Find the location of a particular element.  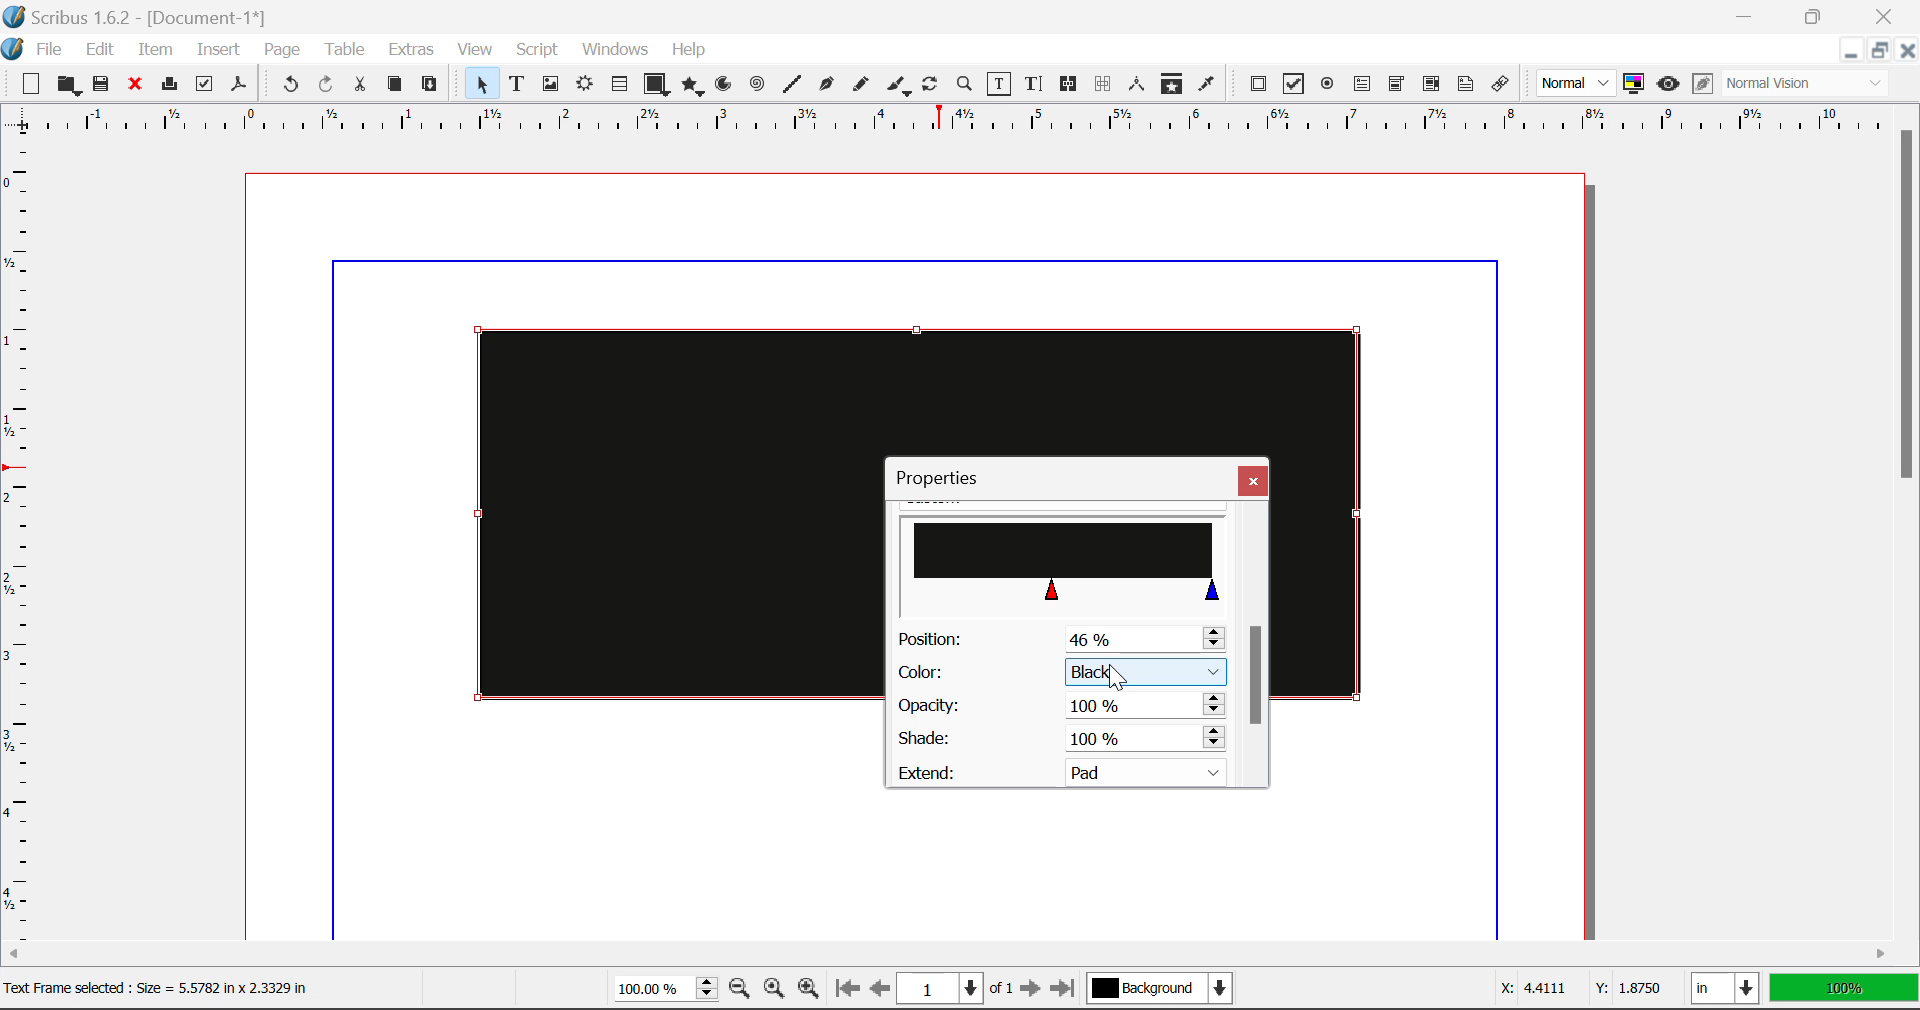

Discard is located at coordinates (134, 86).